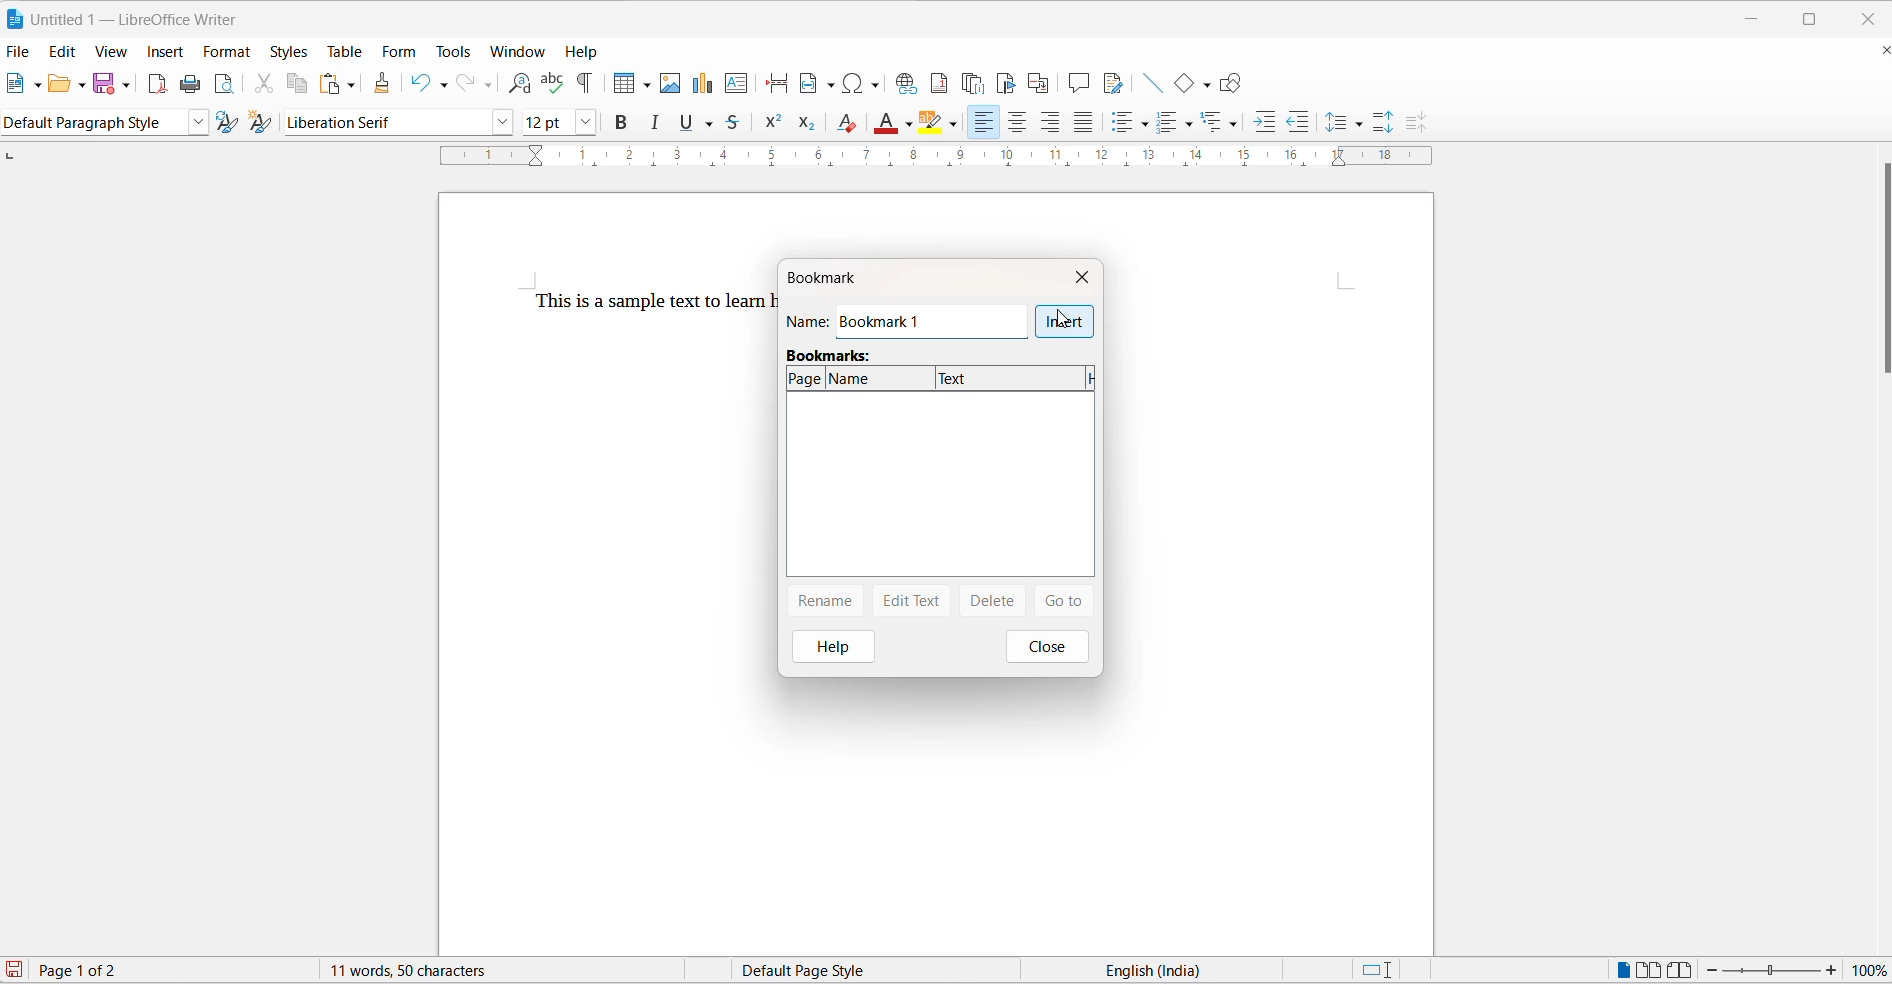  What do you see at coordinates (658, 124) in the screenshot?
I see `italic` at bounding box center [658, 124].